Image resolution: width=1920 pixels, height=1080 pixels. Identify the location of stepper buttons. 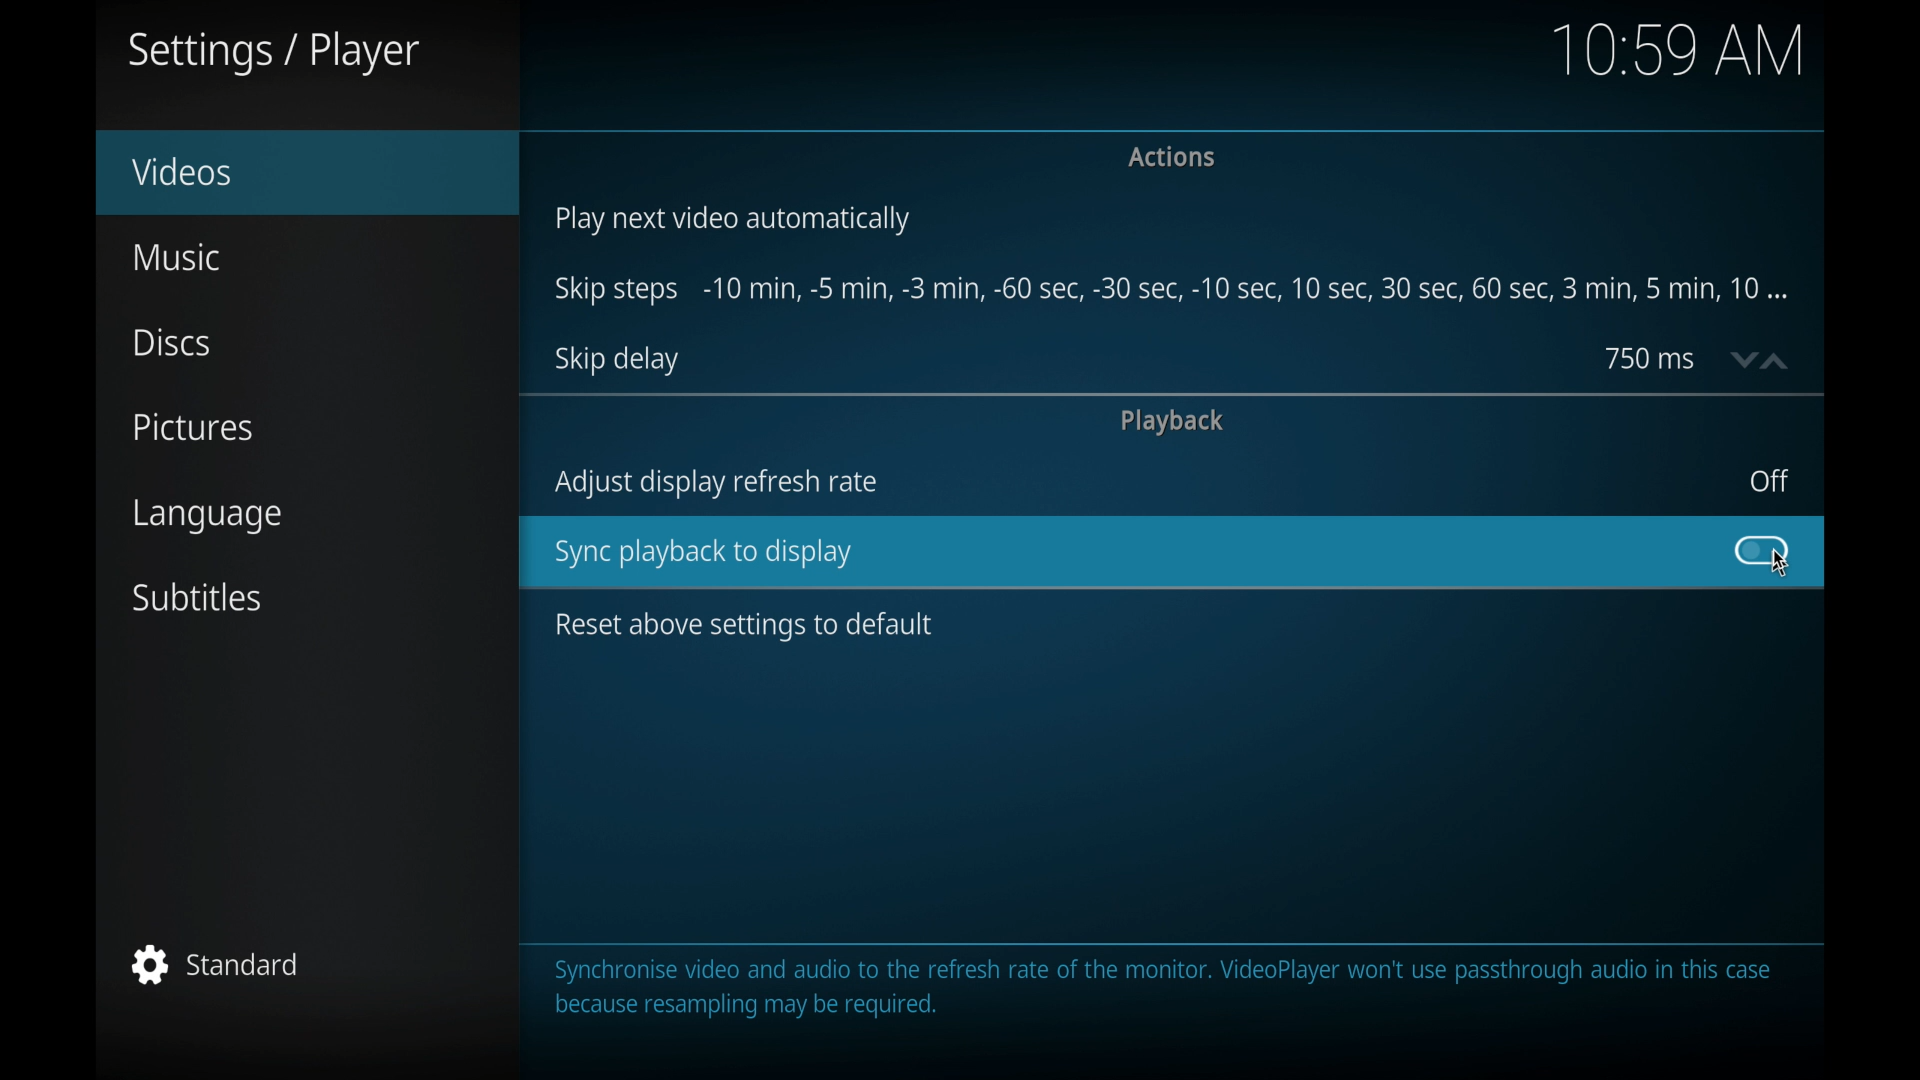
(1762, 359).